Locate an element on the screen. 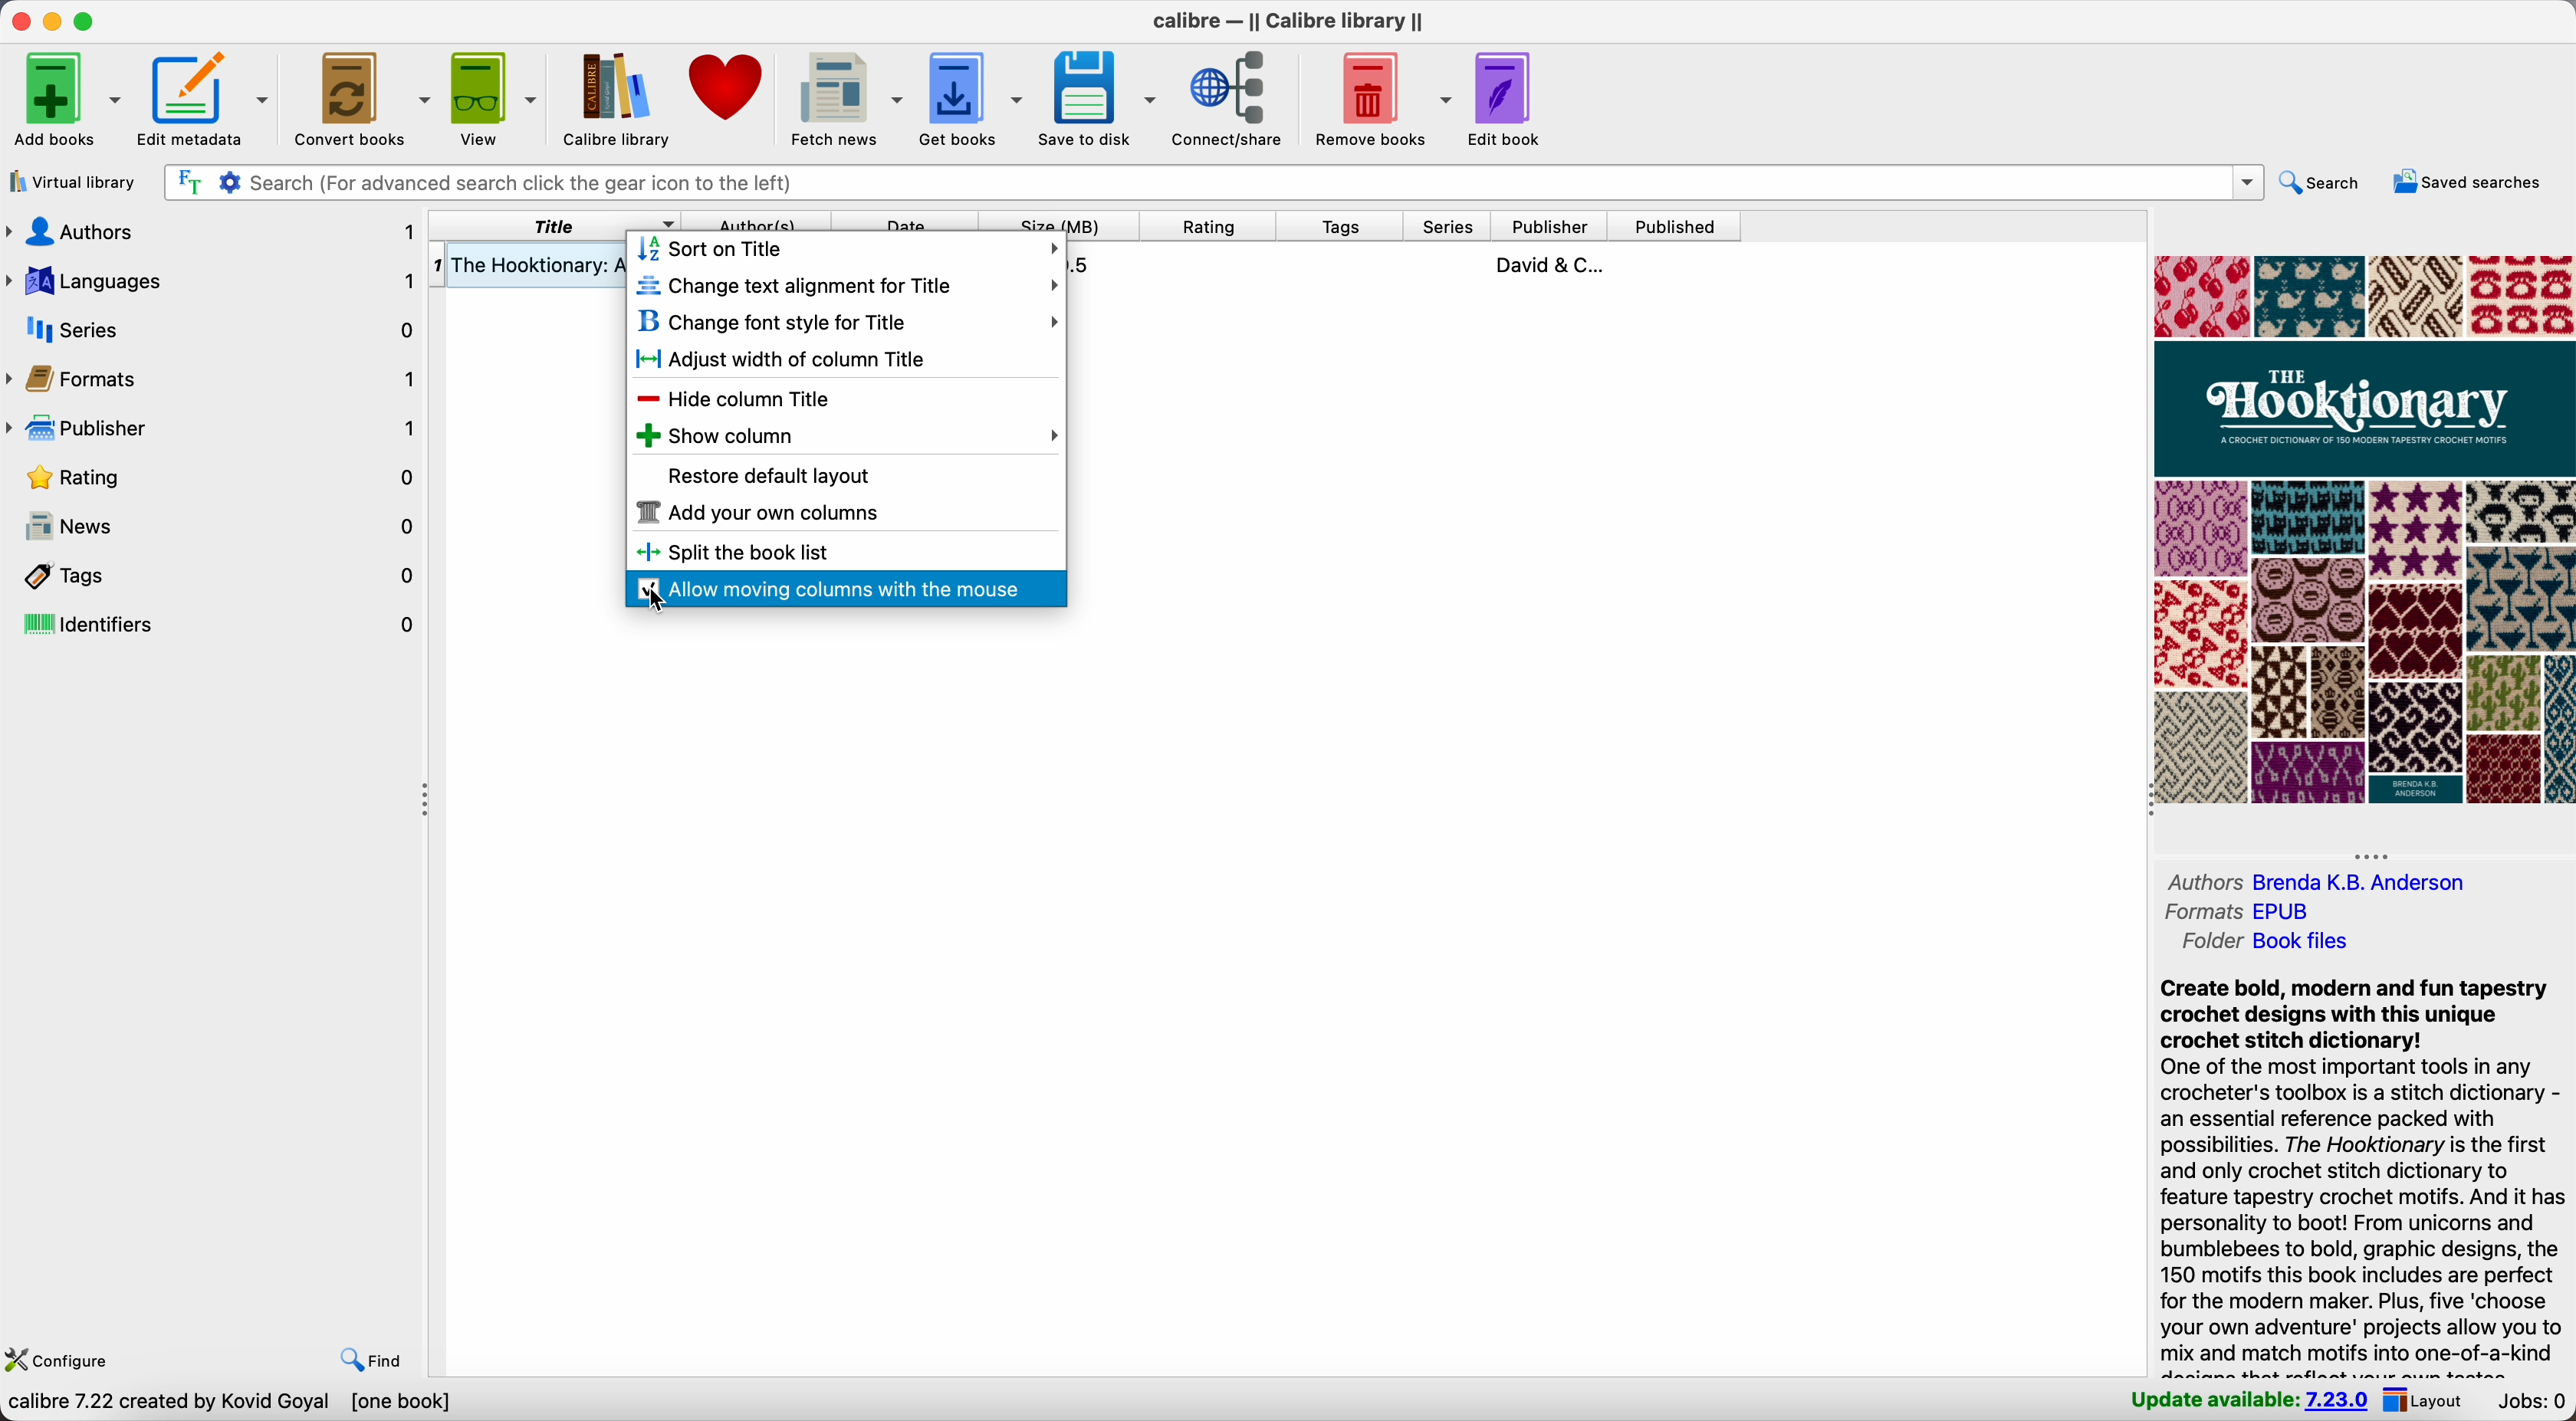  restore deafult layout is located at coordinates (773, 475).